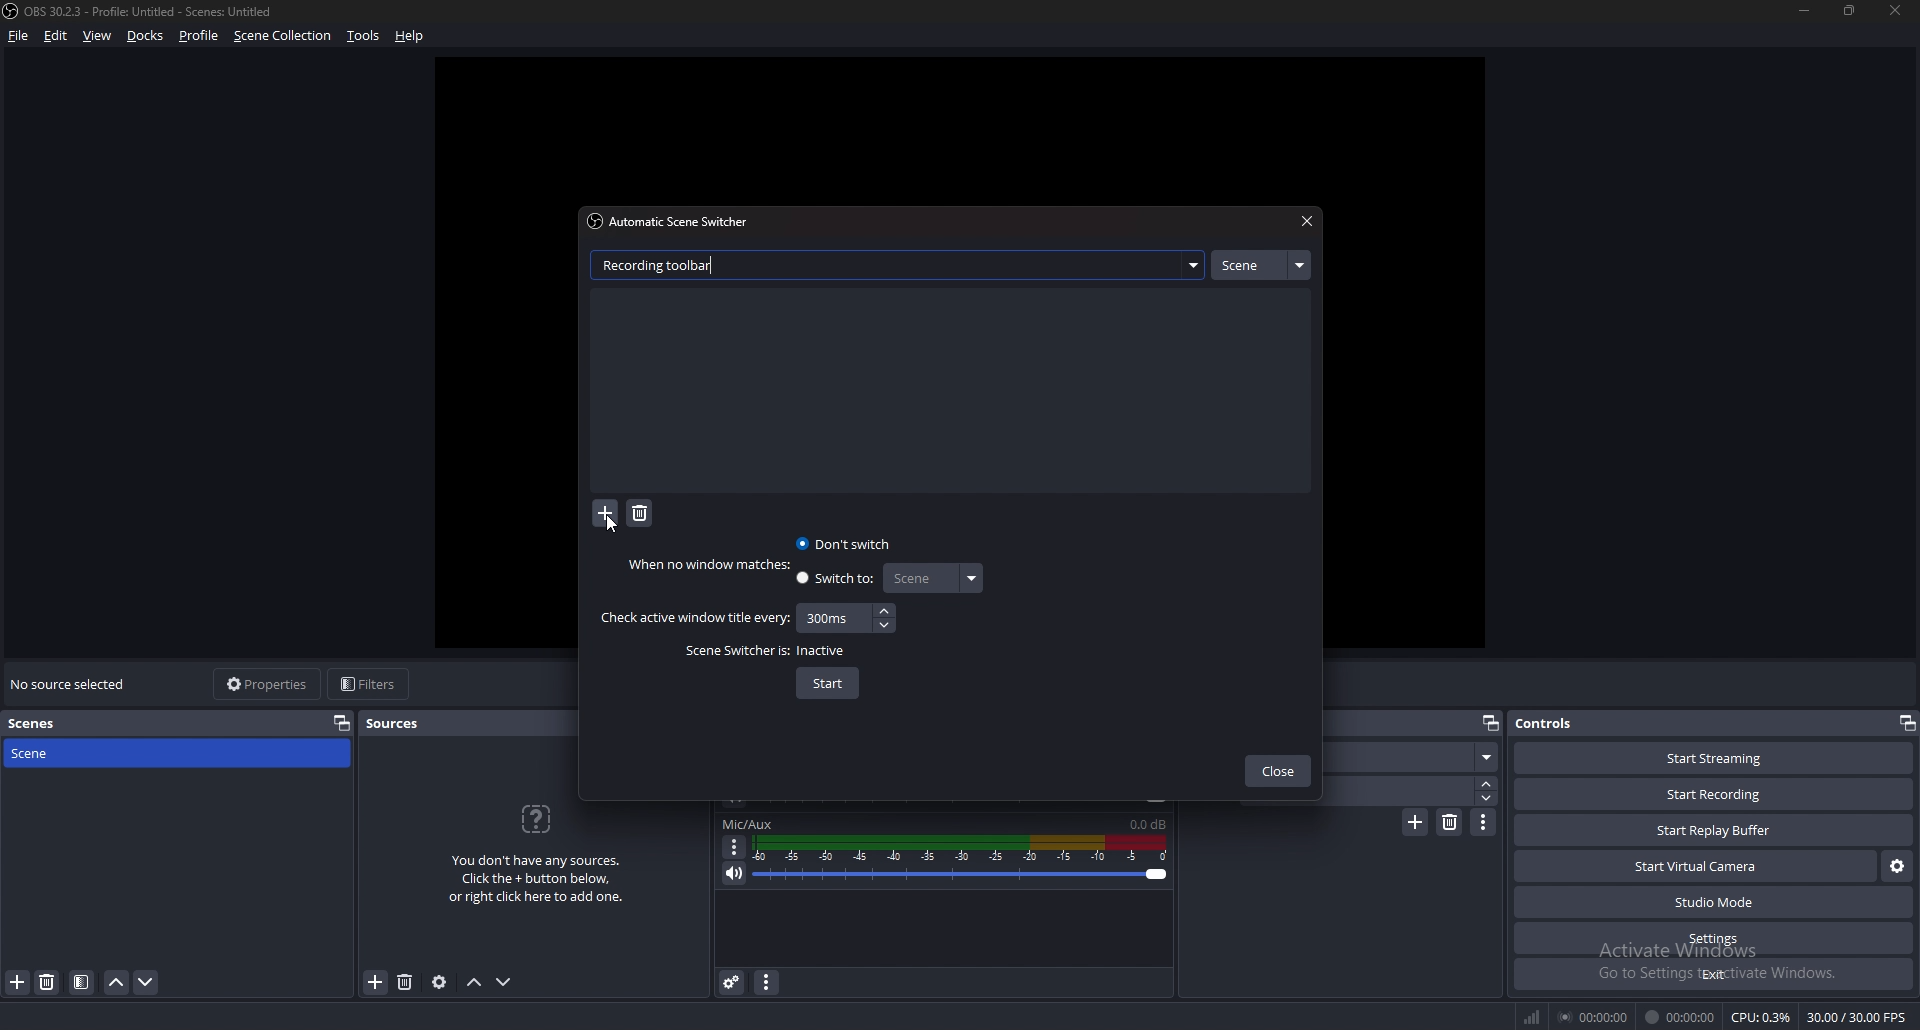 The height and width of the screenshot is (1030, 1920). I want to click on decrease time, so click(887, 624).